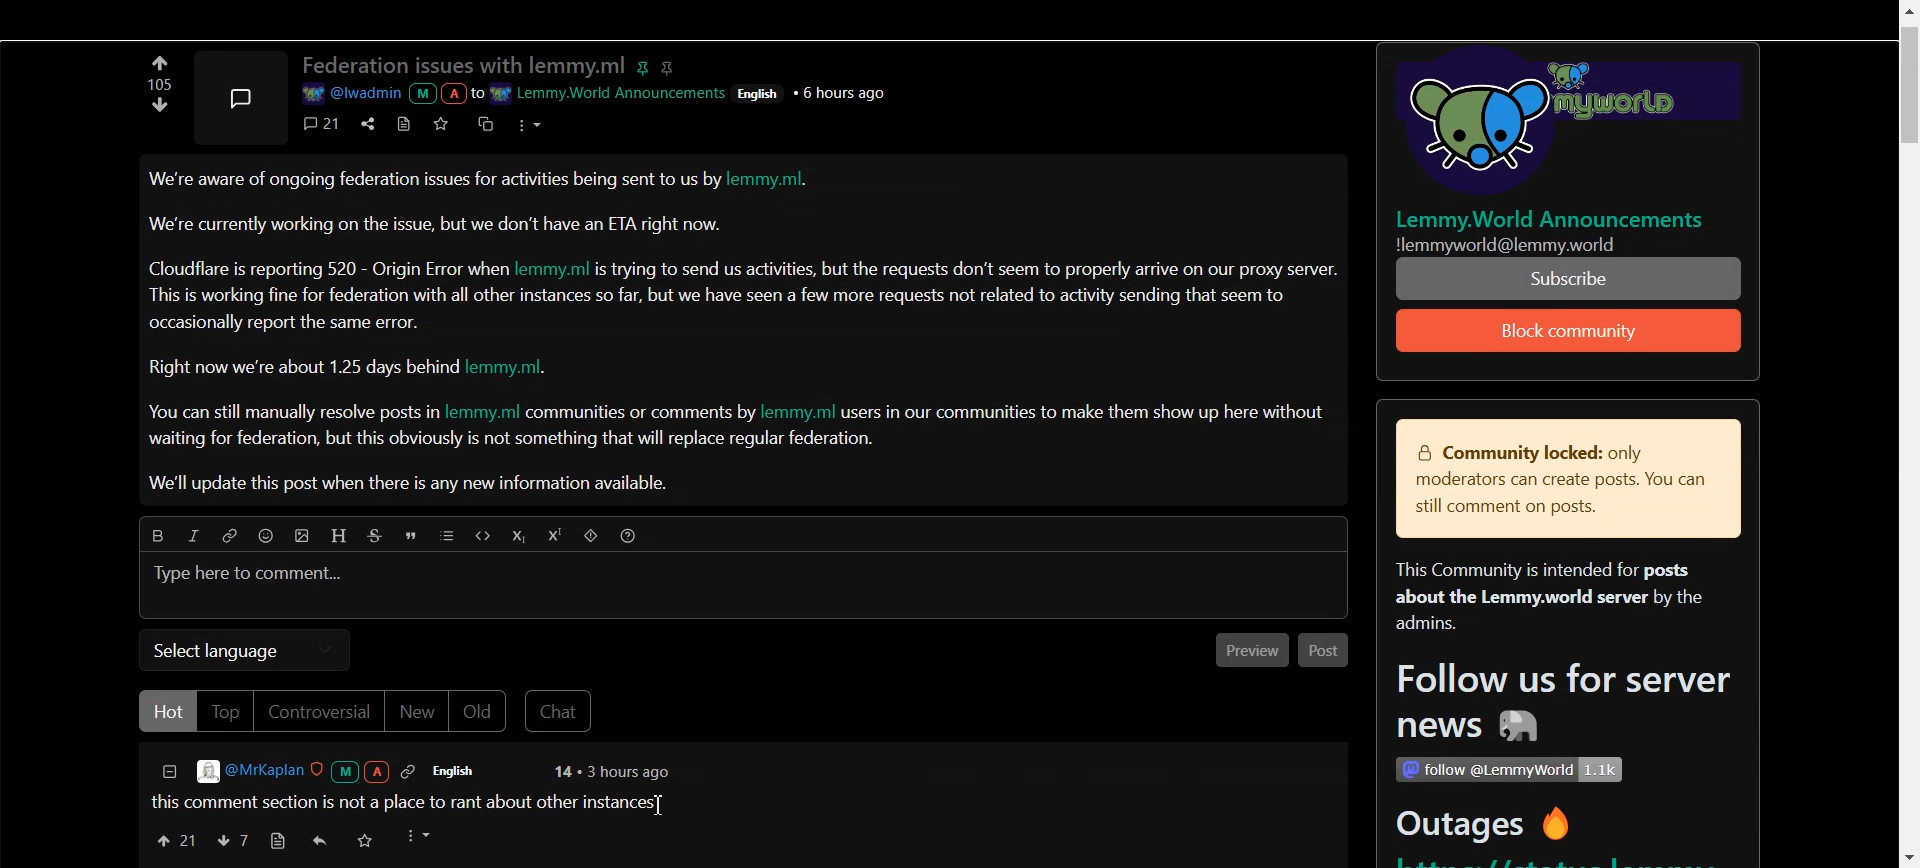 This screenshot has width=1920, height=868. What do you see at coordinates (1557, 706) in the screenshot?
I see `Follow us for server
news #8` at bounding box center [1557, 706].